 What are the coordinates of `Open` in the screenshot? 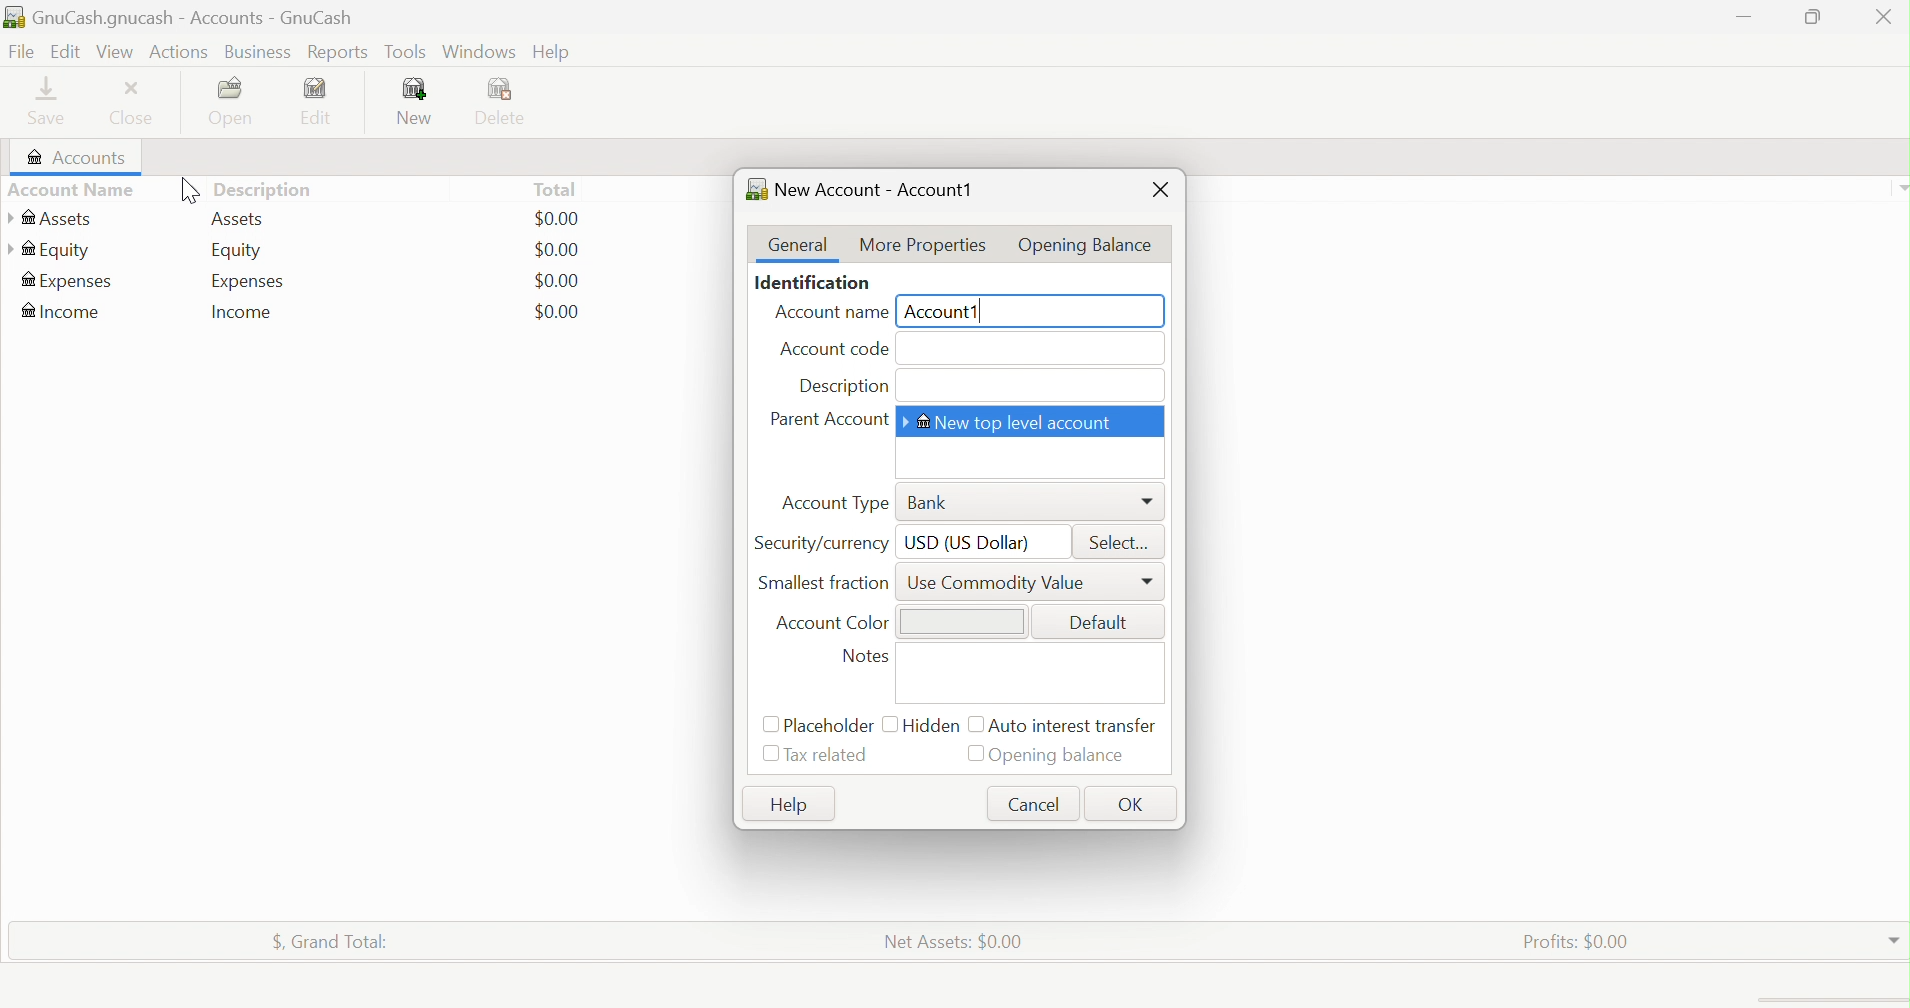 It's located at (235, 102).